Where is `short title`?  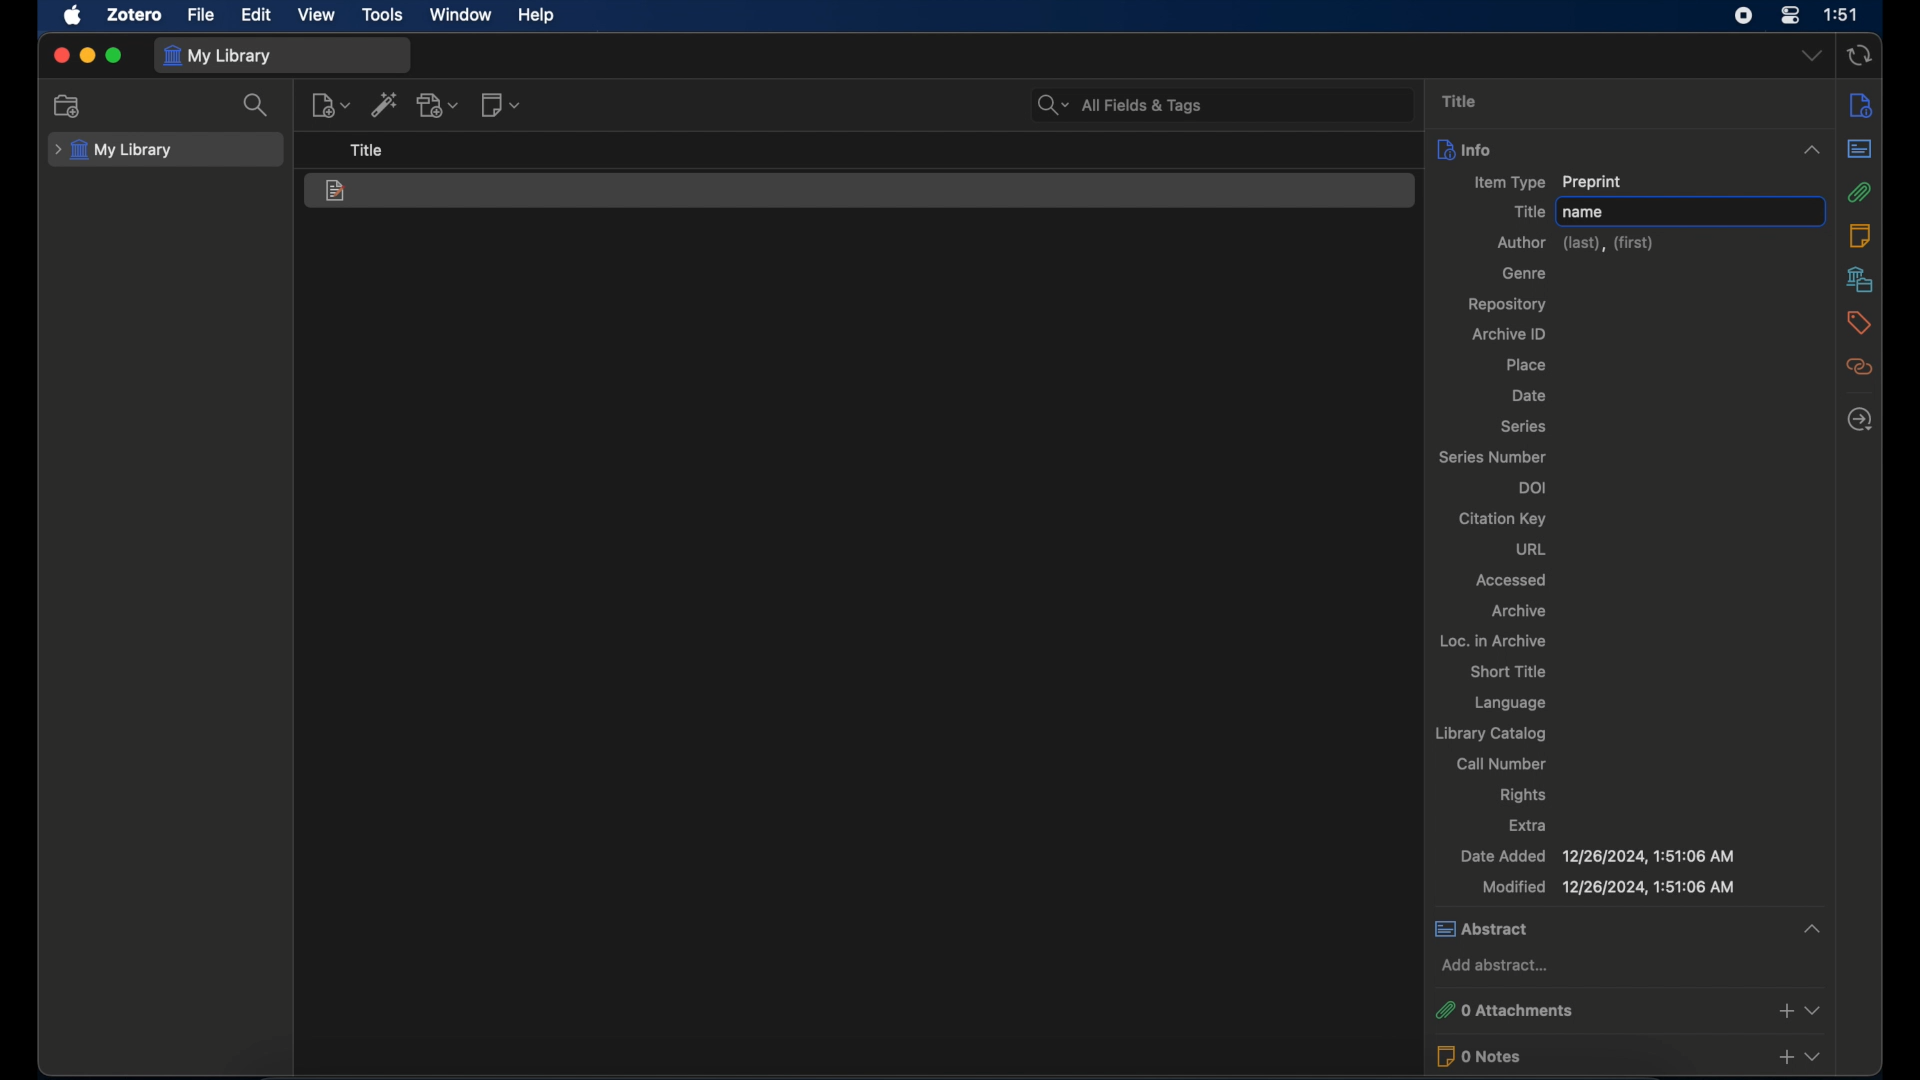
short title is located at coordinates (1511, 671).